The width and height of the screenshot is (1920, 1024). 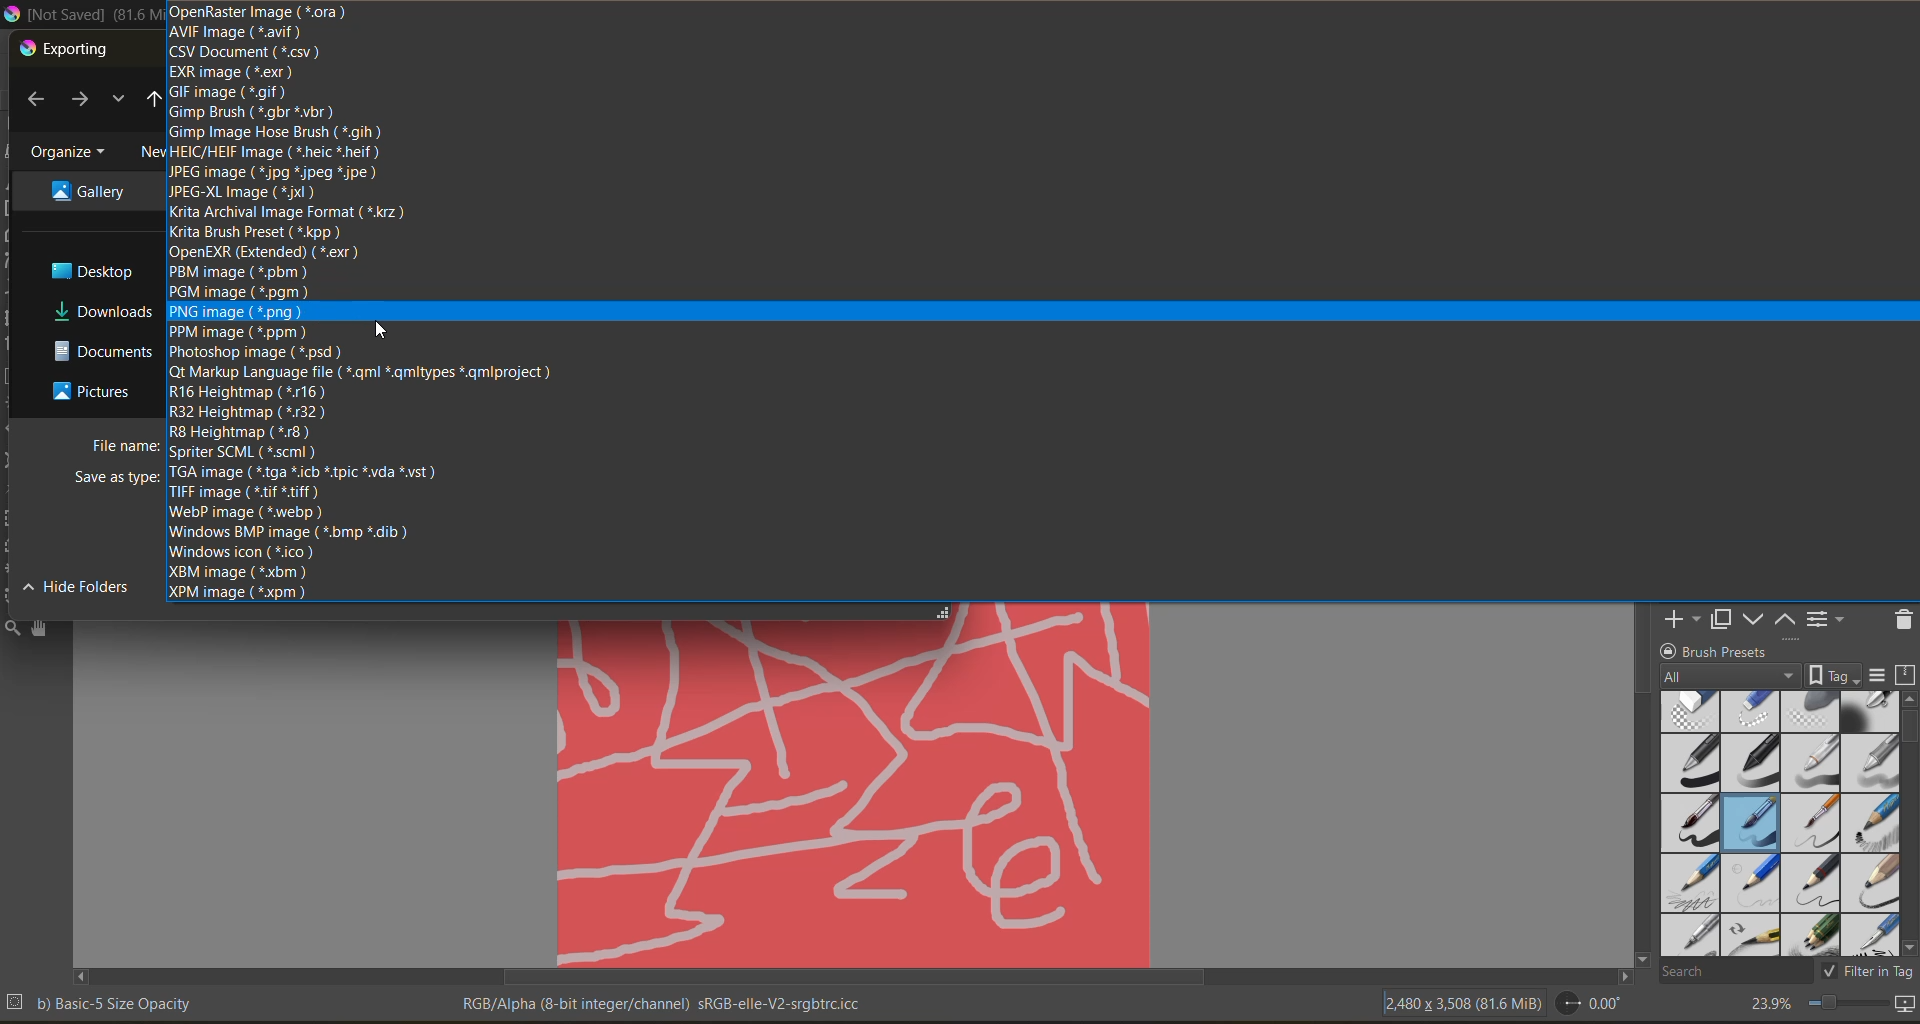 What do you see at coordinates (1731, 677) in the screenshot?
I see `tag` at bounding box center [1731, 677].